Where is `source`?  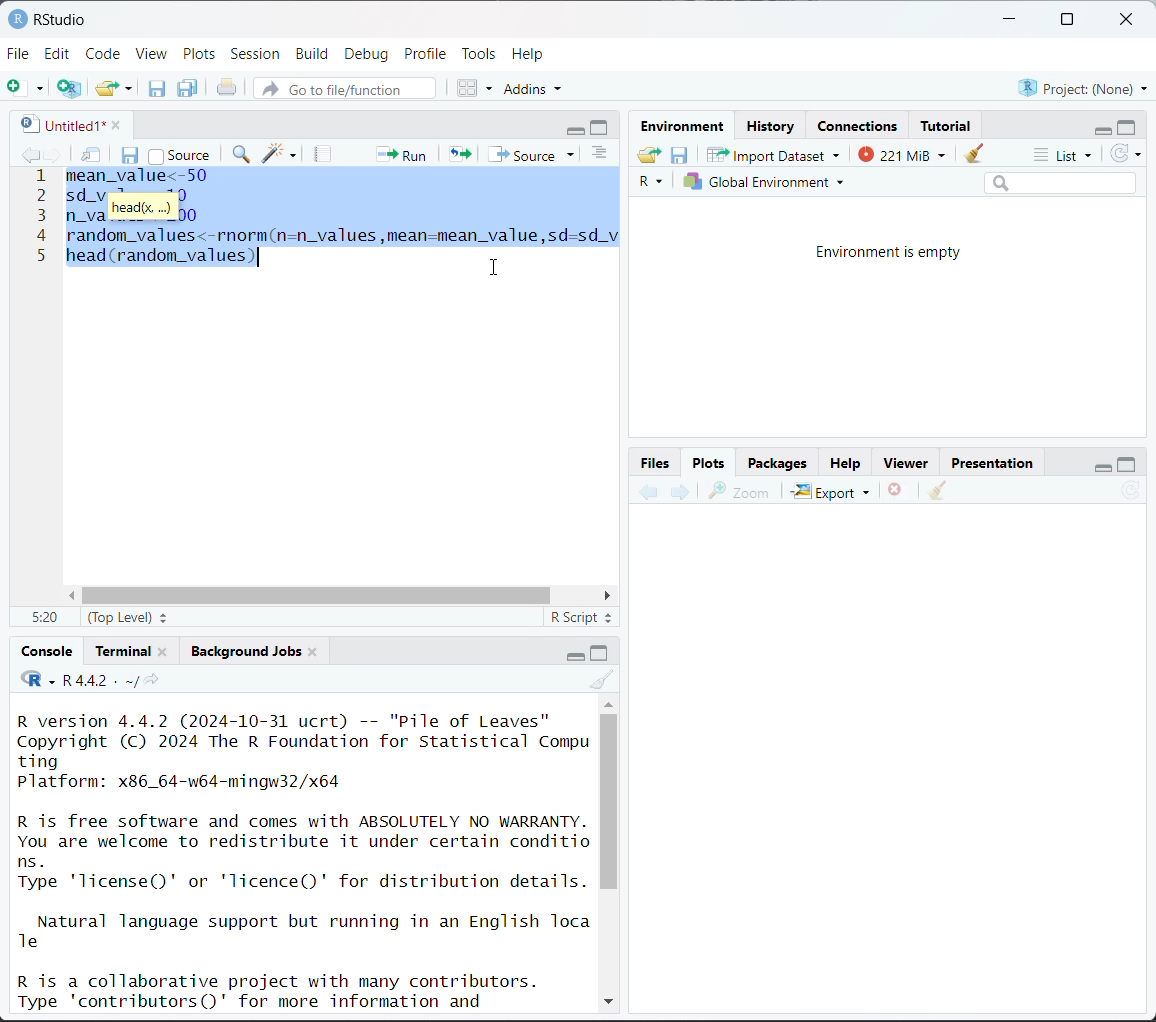 source is located at coordinates (535, 154).